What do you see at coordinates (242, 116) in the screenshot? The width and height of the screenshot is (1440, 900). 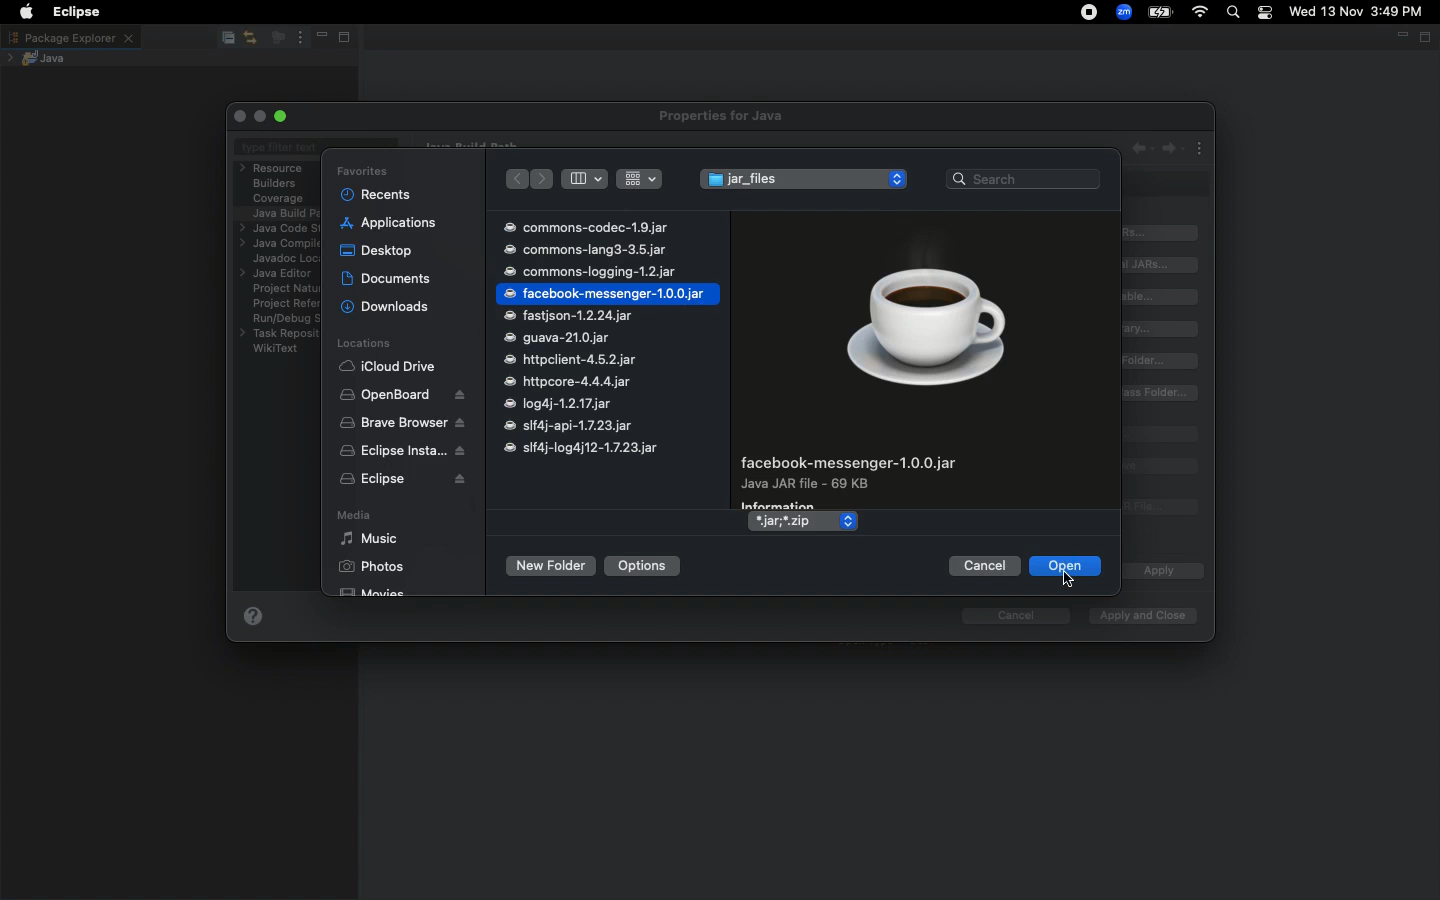 I see `Close` at bounding box center [242, 116].